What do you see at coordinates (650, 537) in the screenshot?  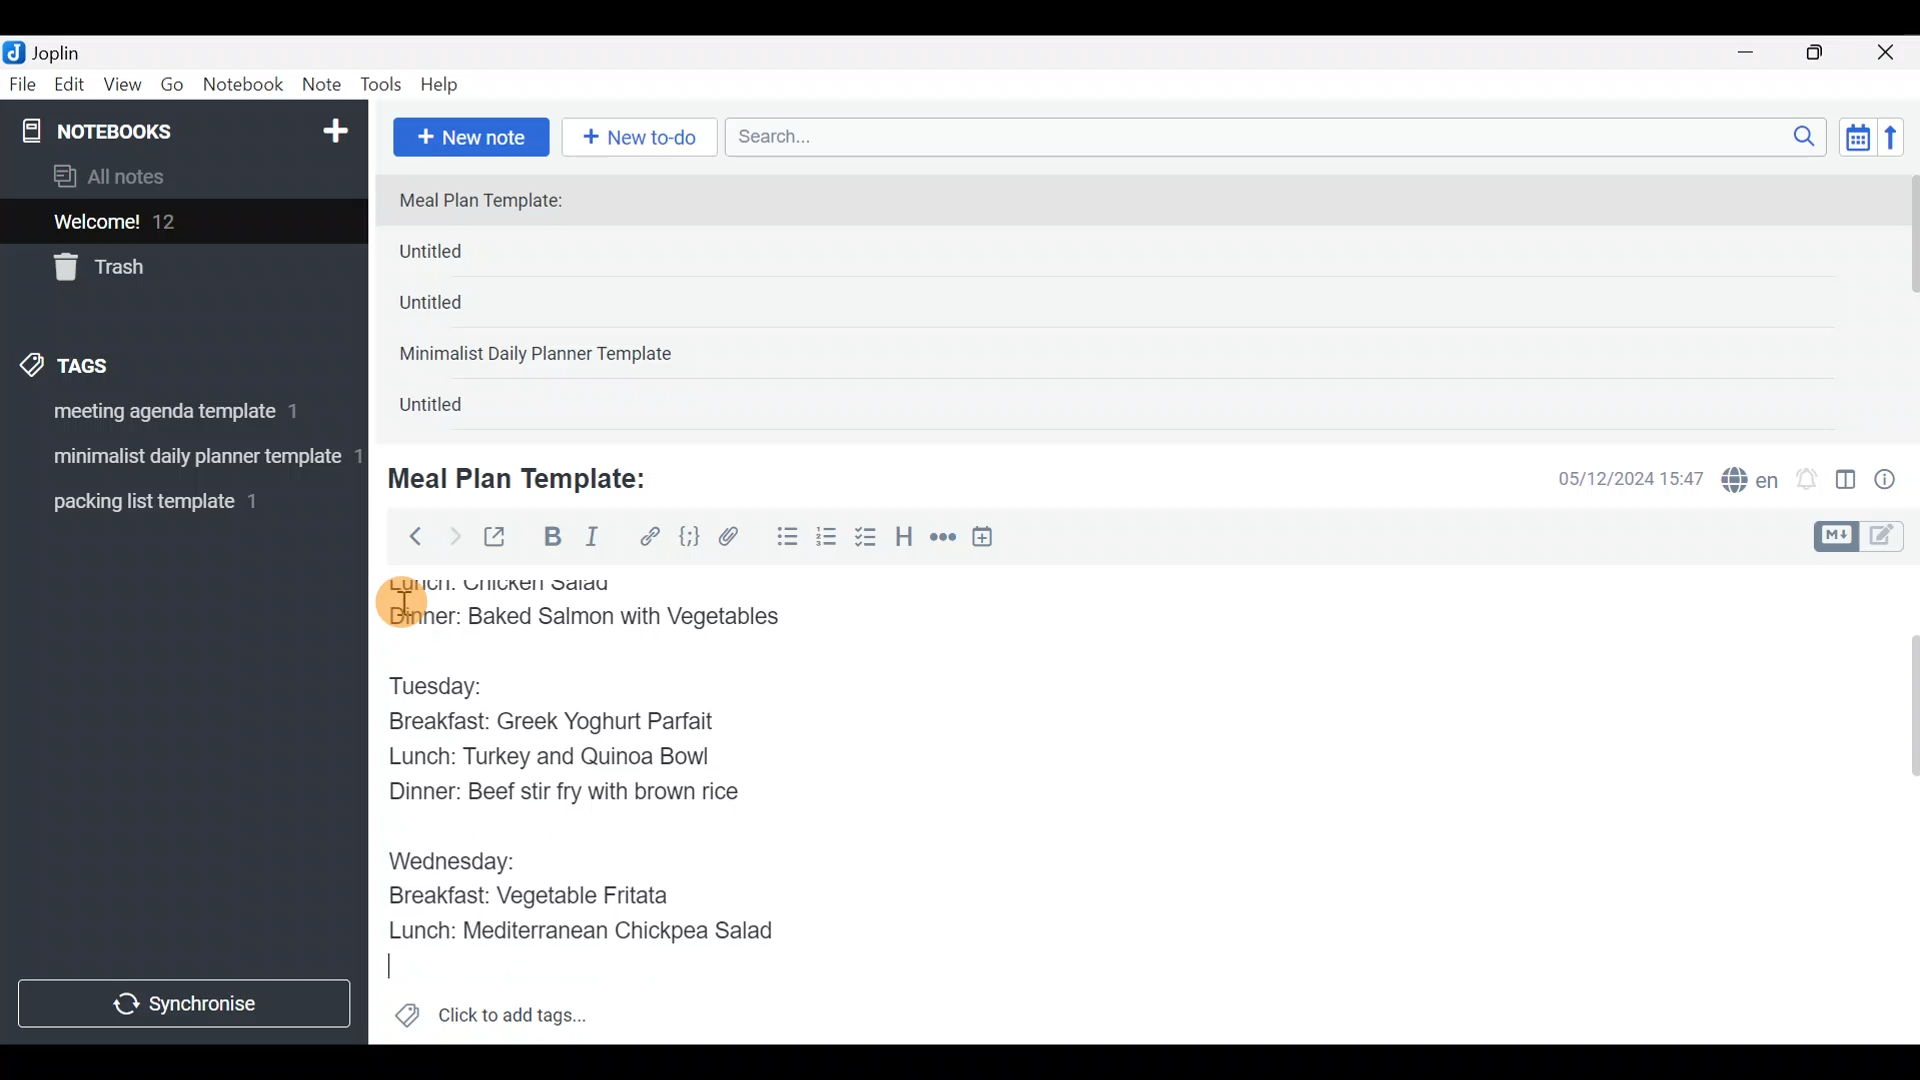 I see `Hyperlink` at bounding box center [650, 537].